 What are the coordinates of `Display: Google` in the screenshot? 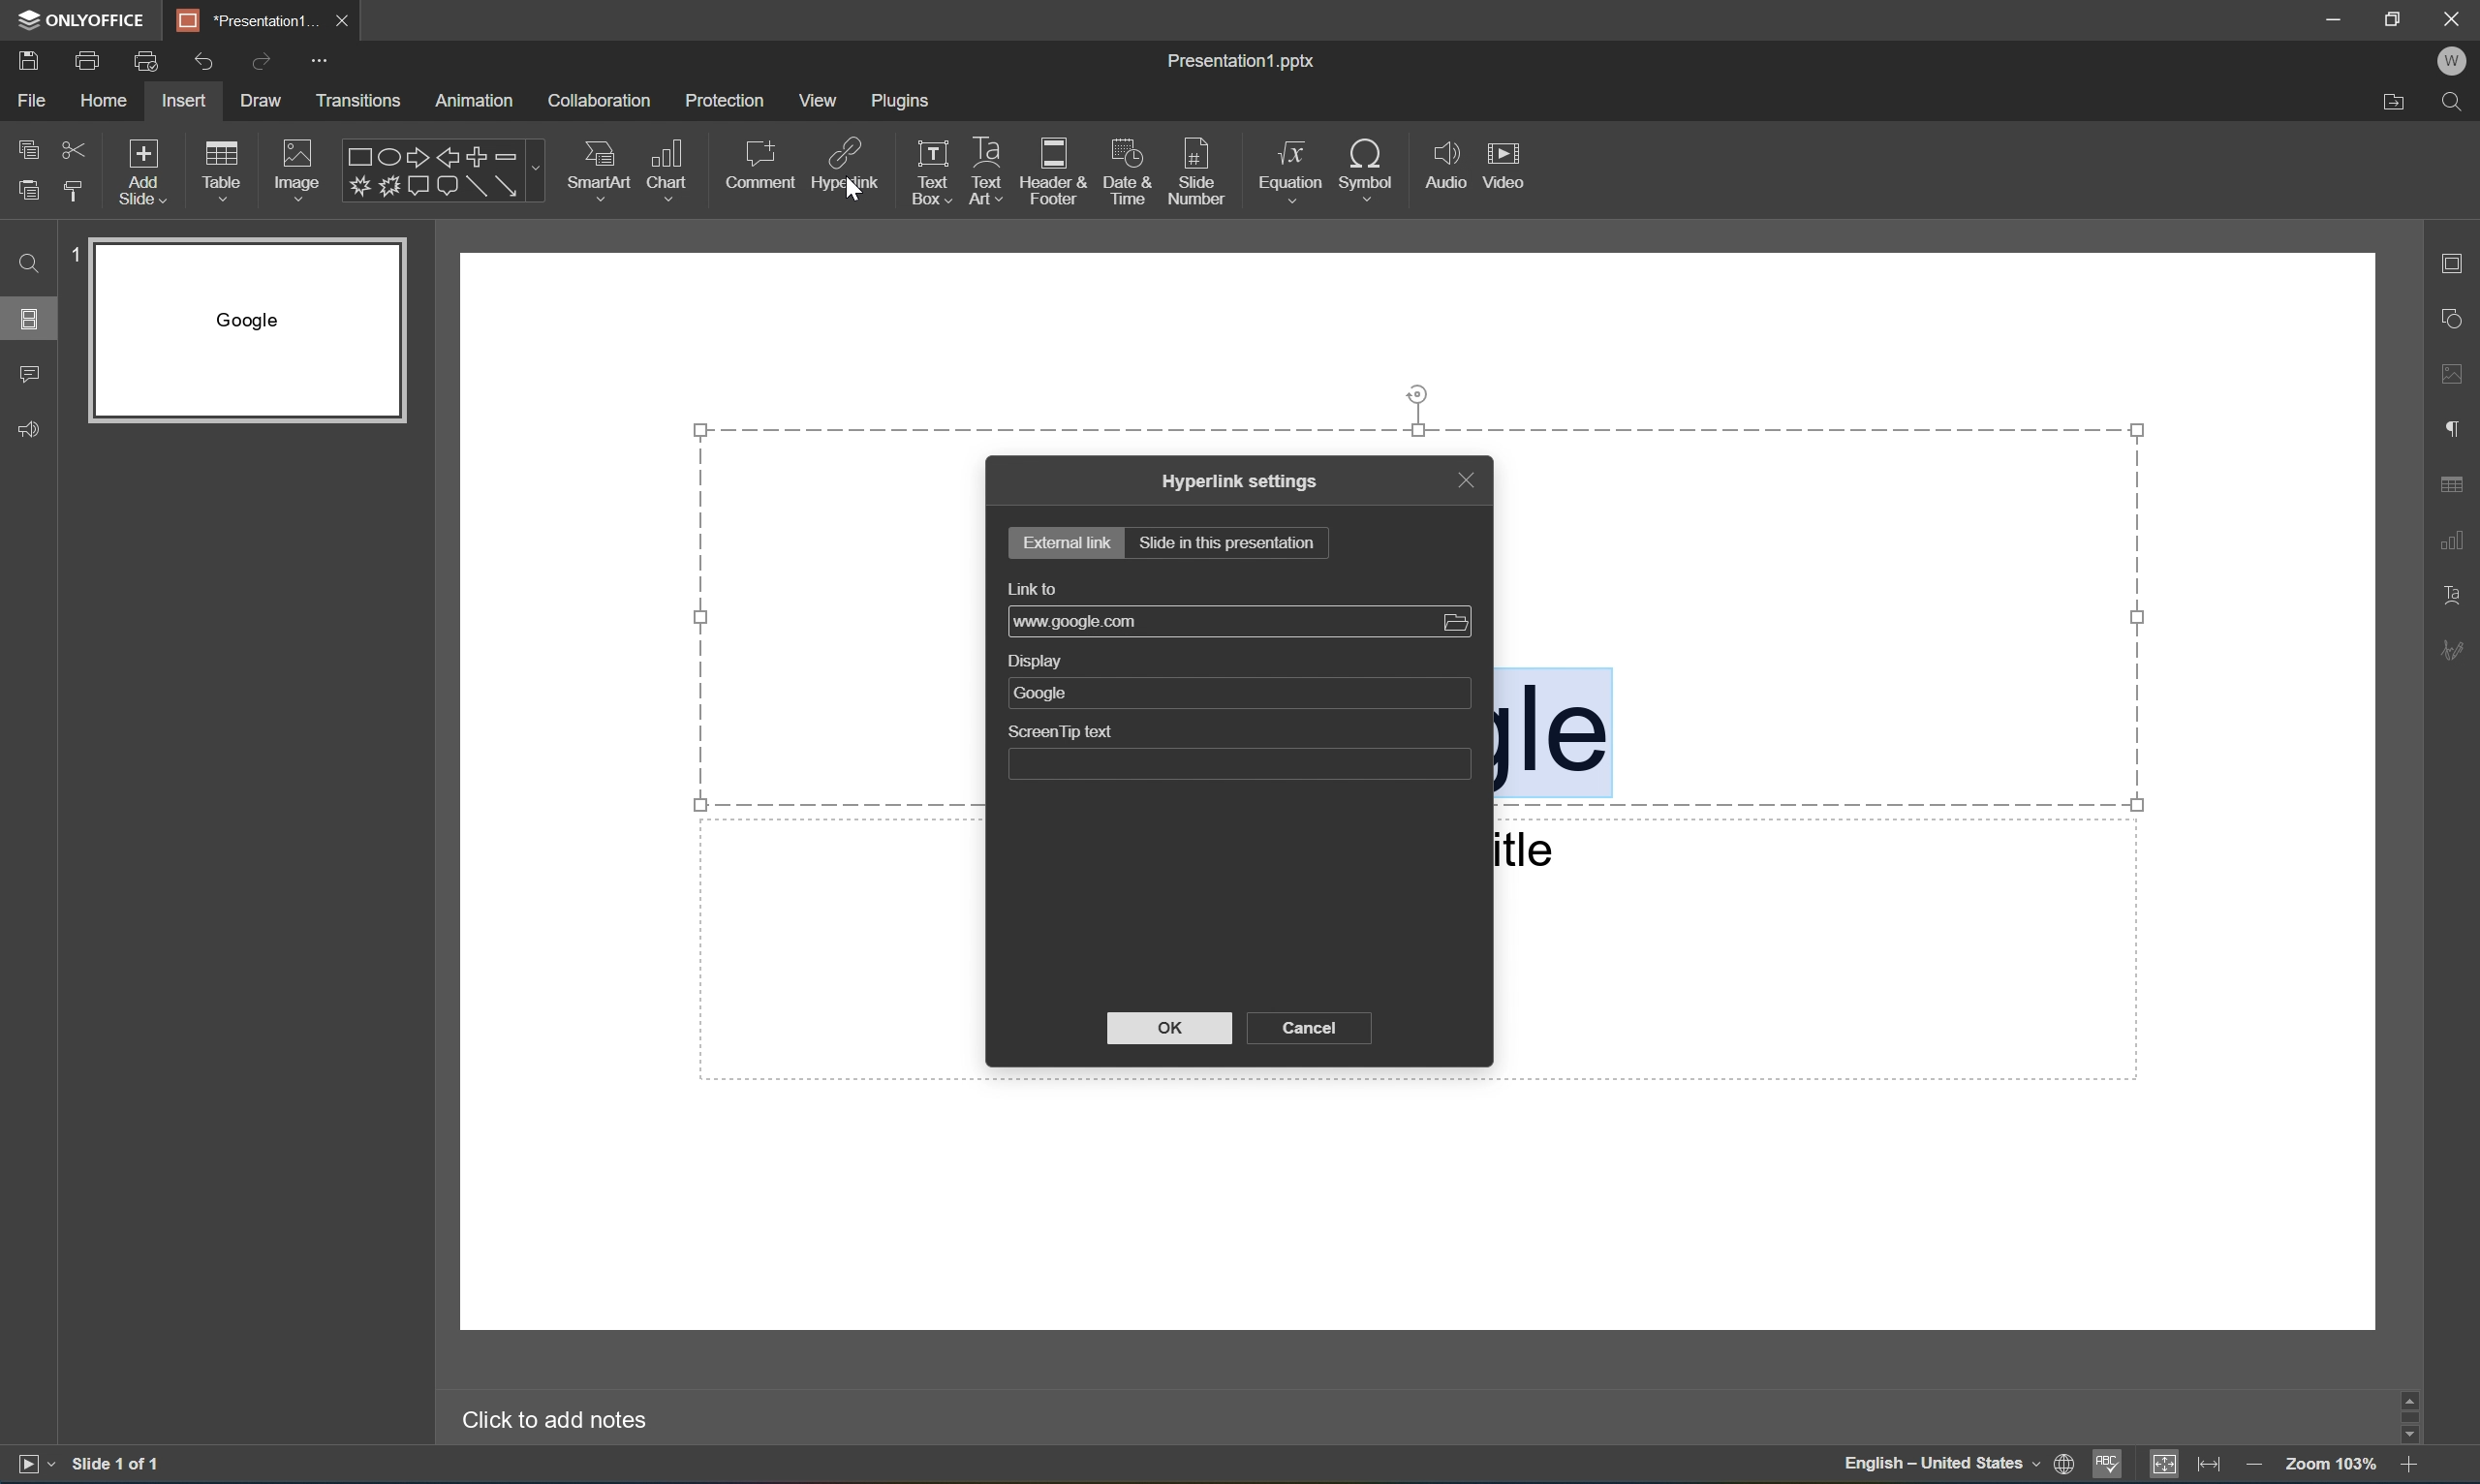 It's located at (1237, 681).